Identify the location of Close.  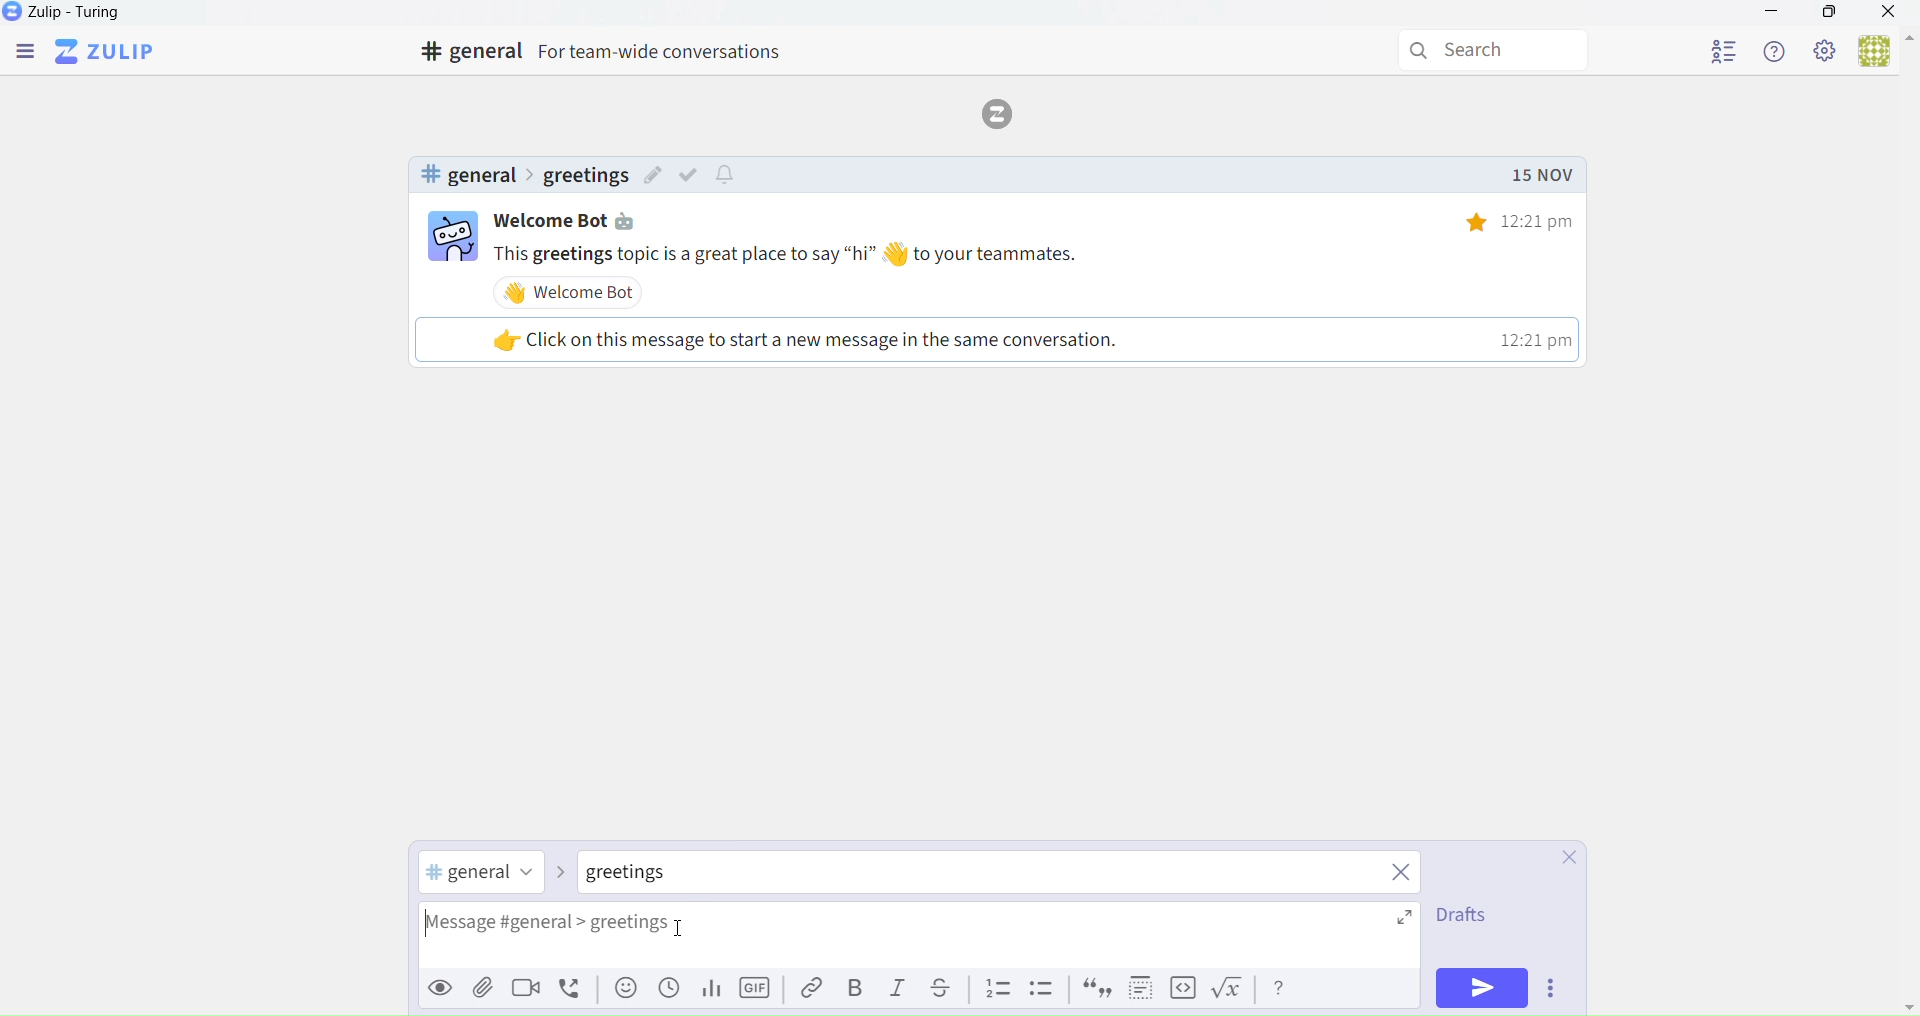
(1560, 859).